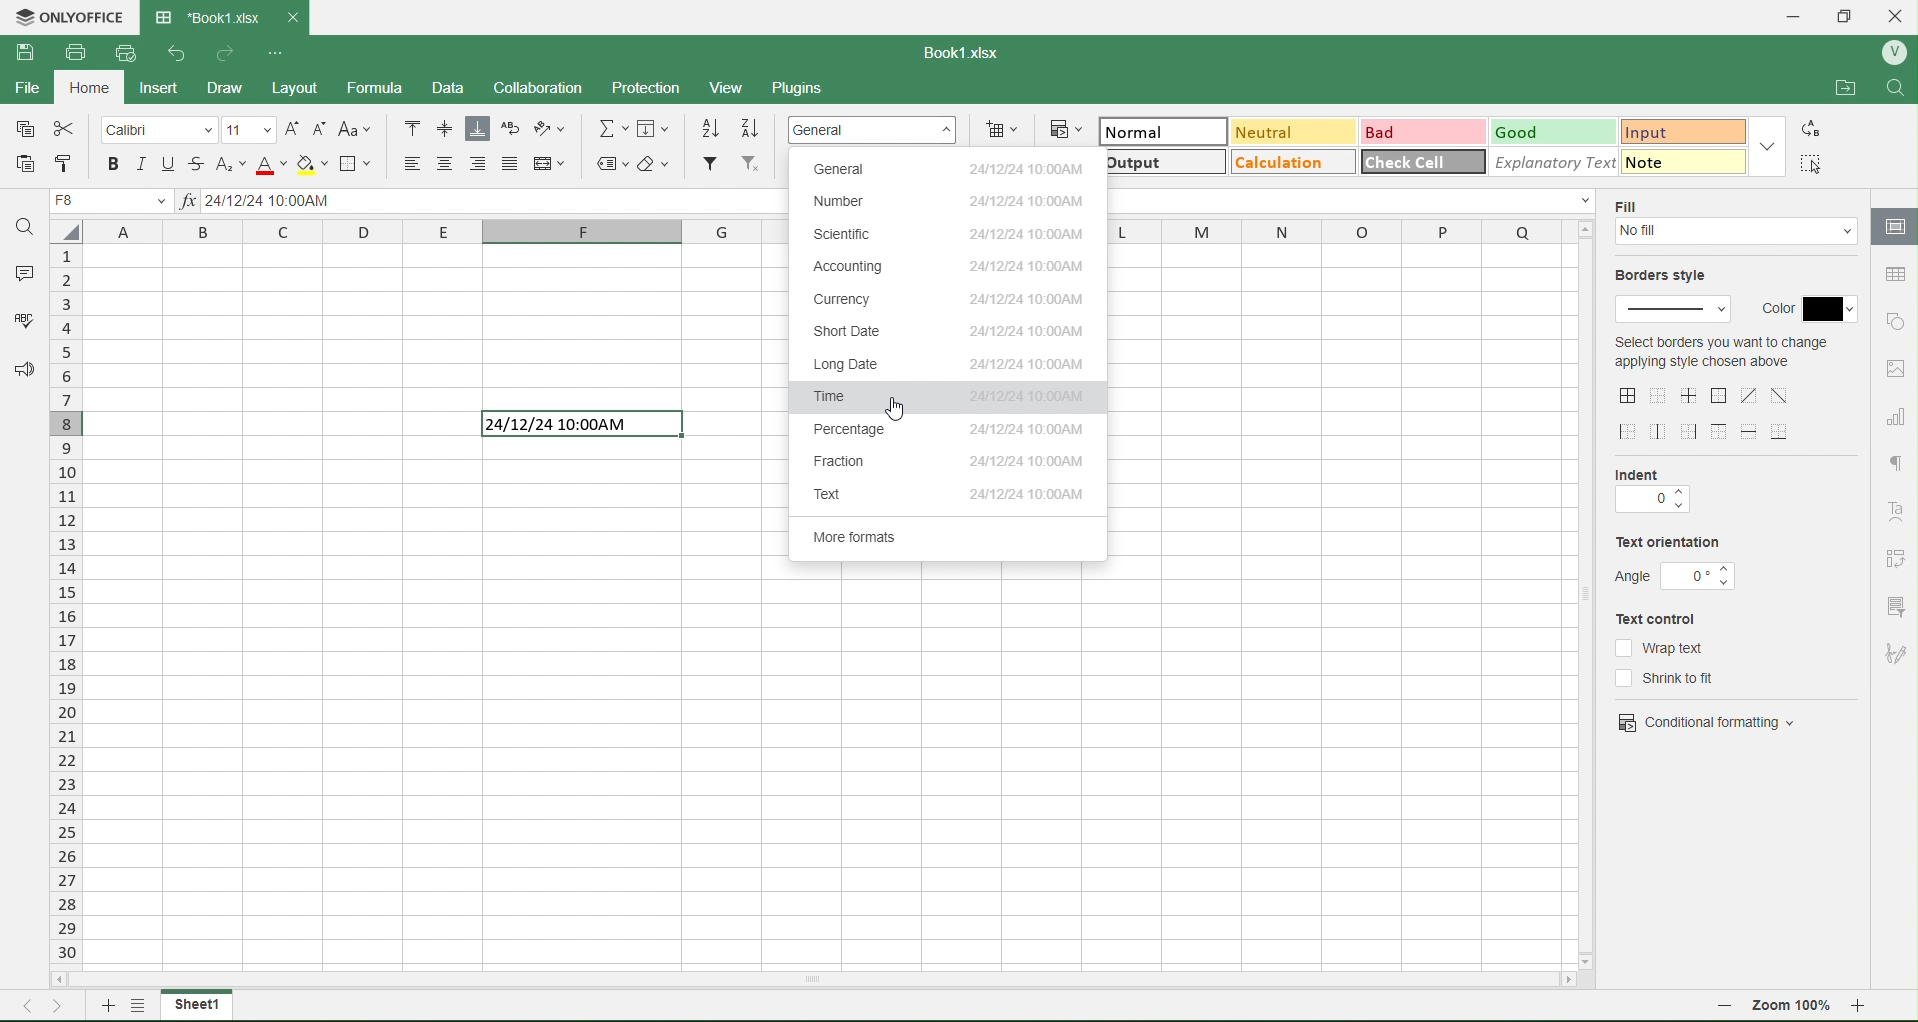  I want to click on More Formats, so click(950, 541).